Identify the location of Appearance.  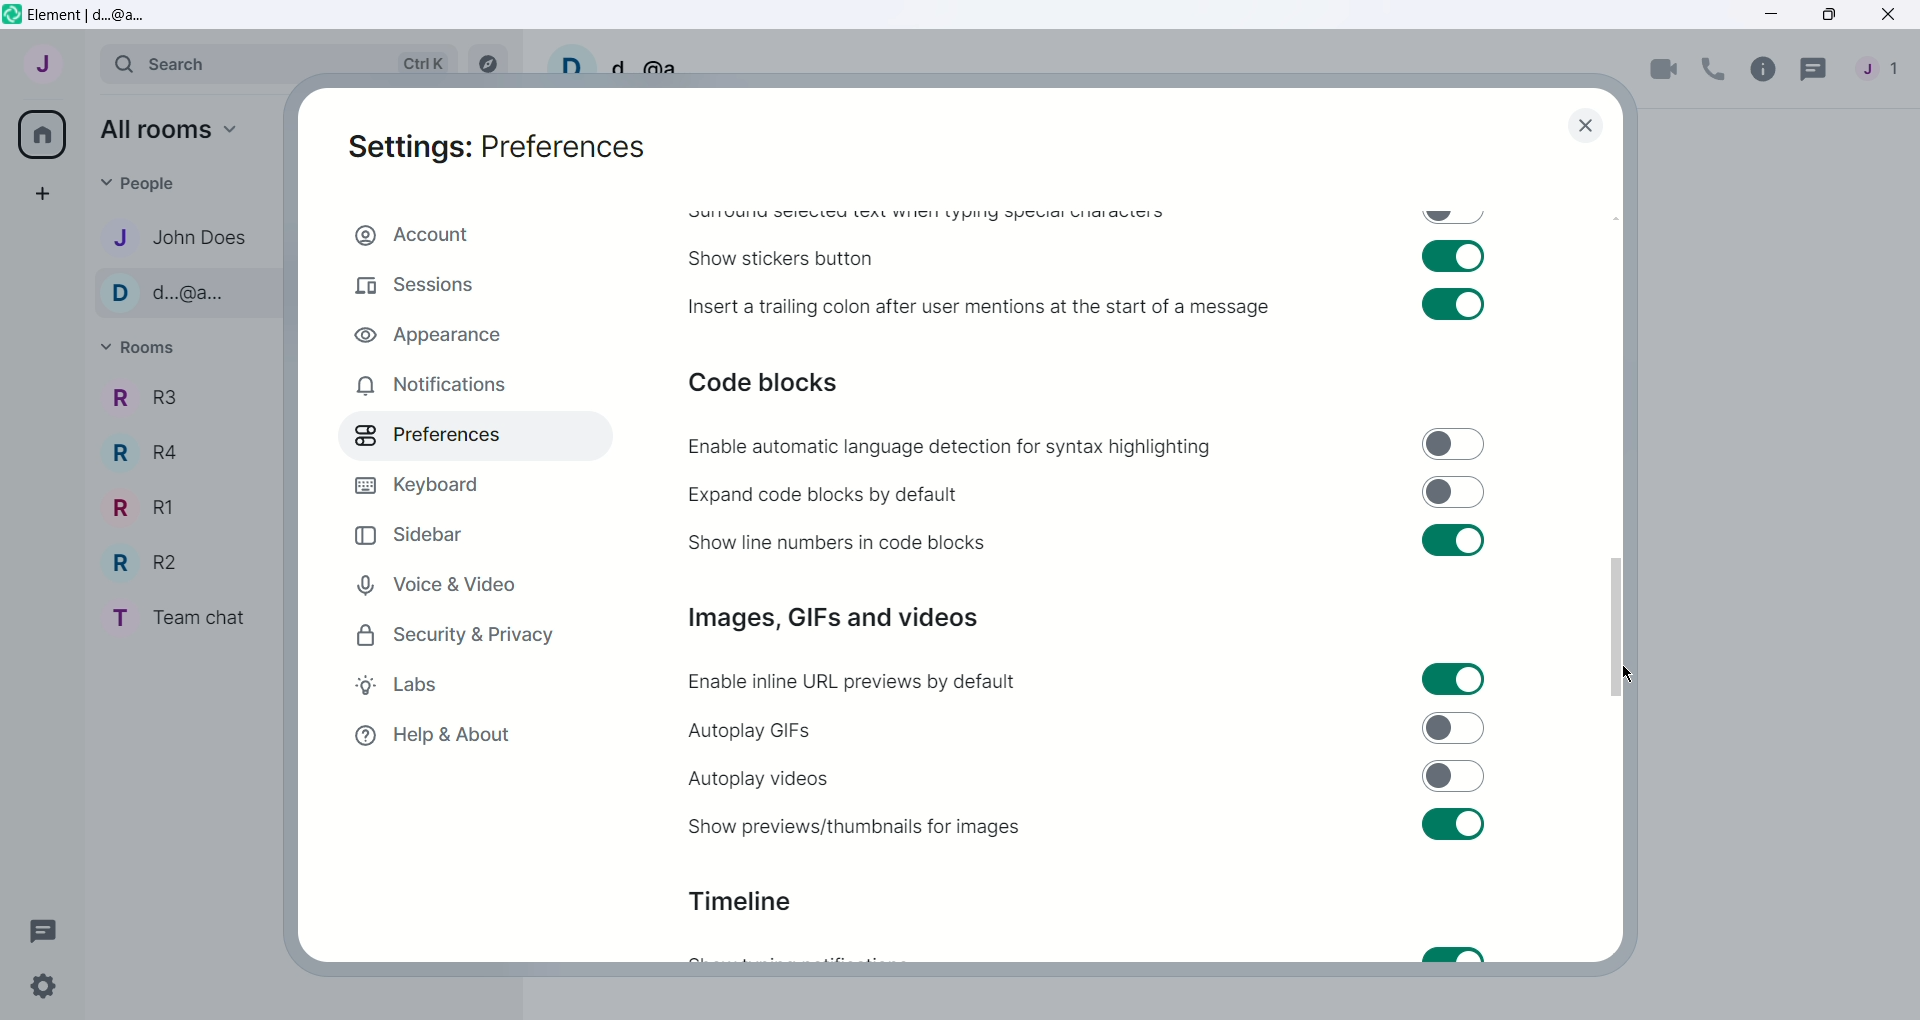
(470, 332).